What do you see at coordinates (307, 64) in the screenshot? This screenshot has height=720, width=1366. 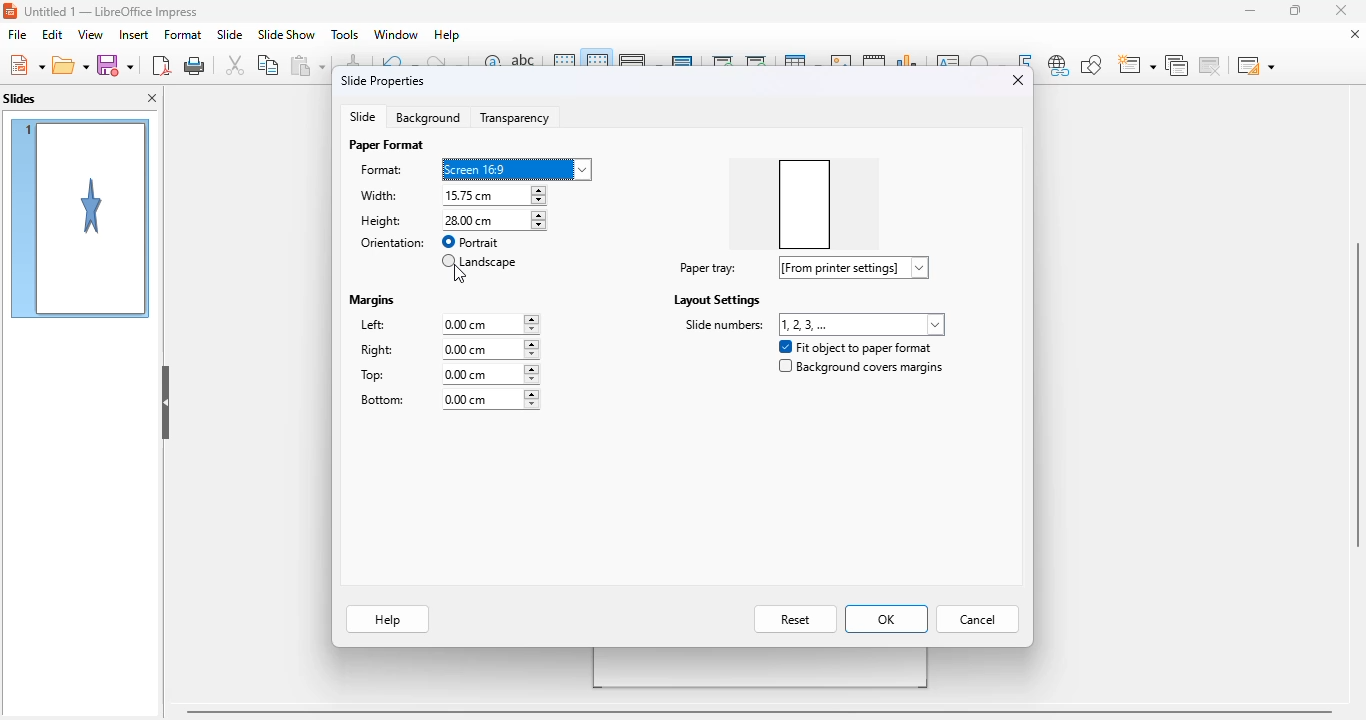 I see `paste` at bounding box center [307, 64].